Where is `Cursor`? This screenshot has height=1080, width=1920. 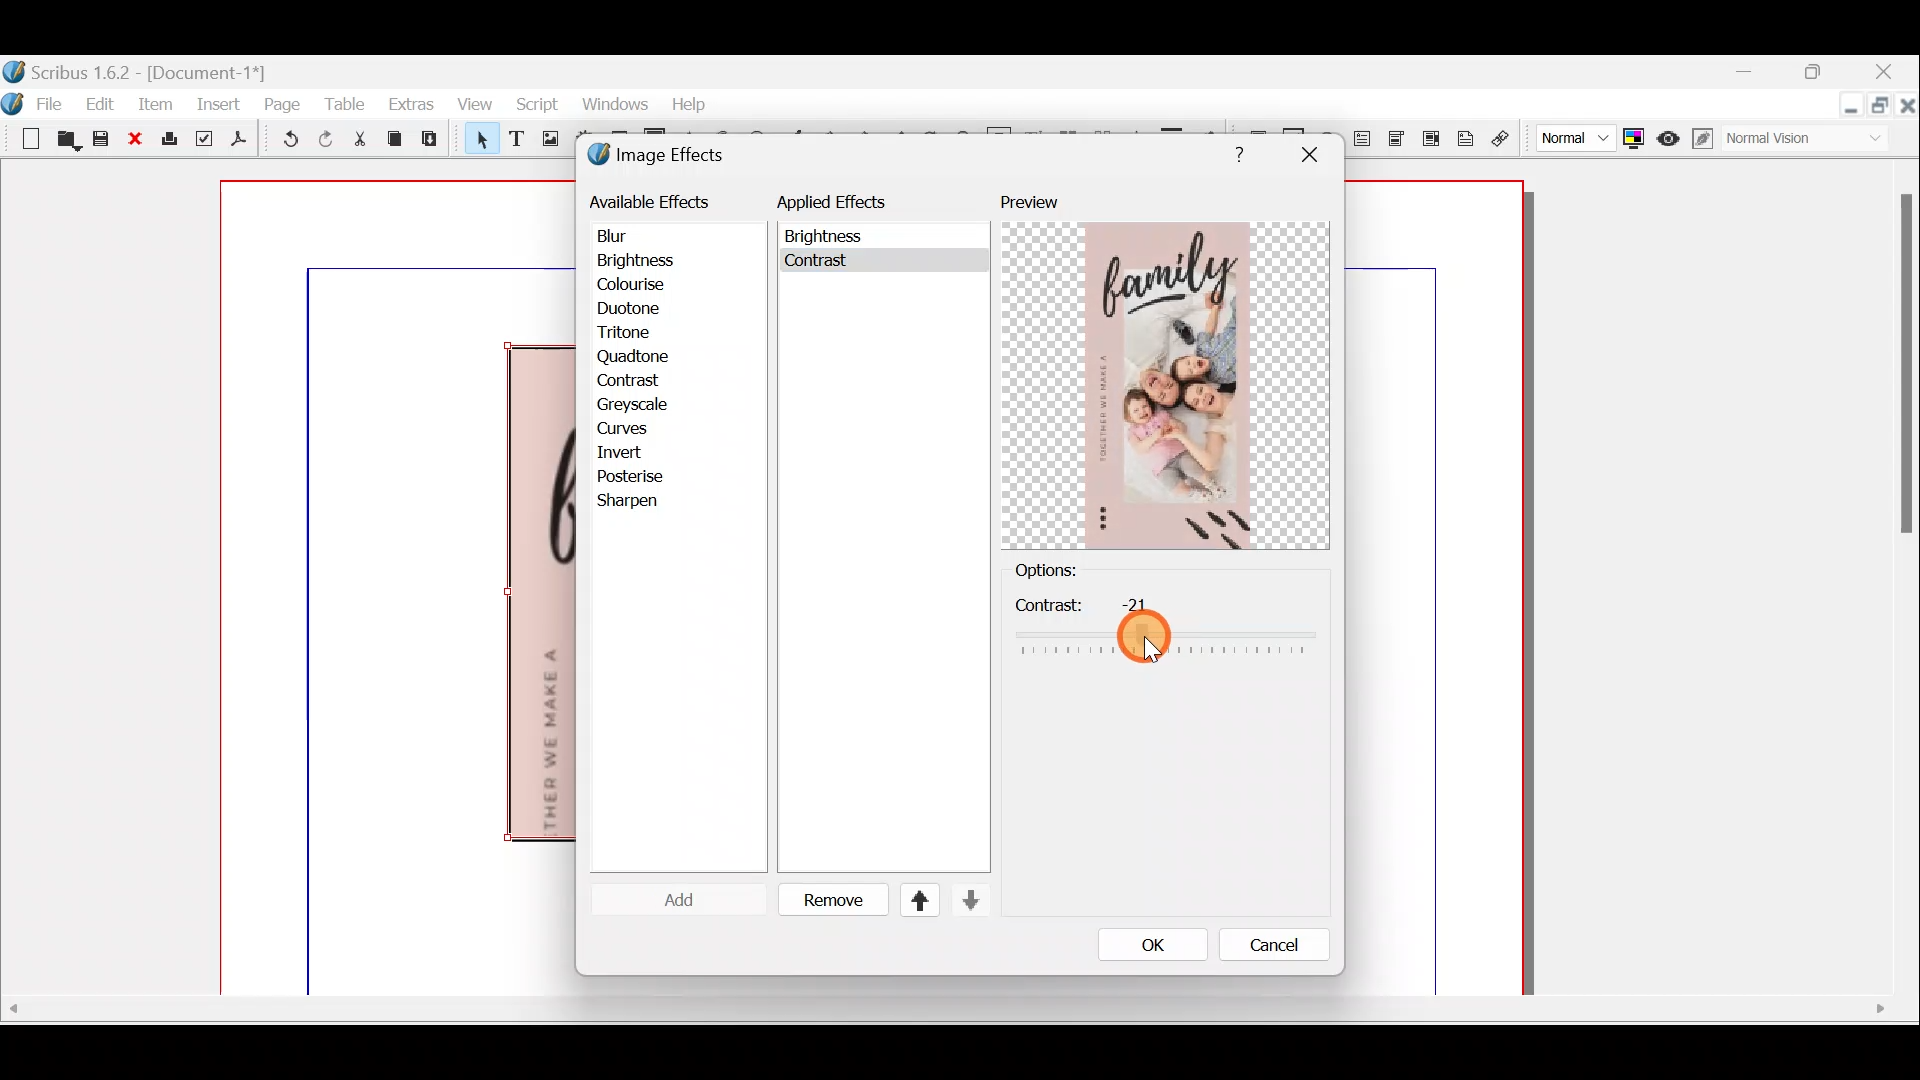
Cursor is located at coordinates (635, 382).